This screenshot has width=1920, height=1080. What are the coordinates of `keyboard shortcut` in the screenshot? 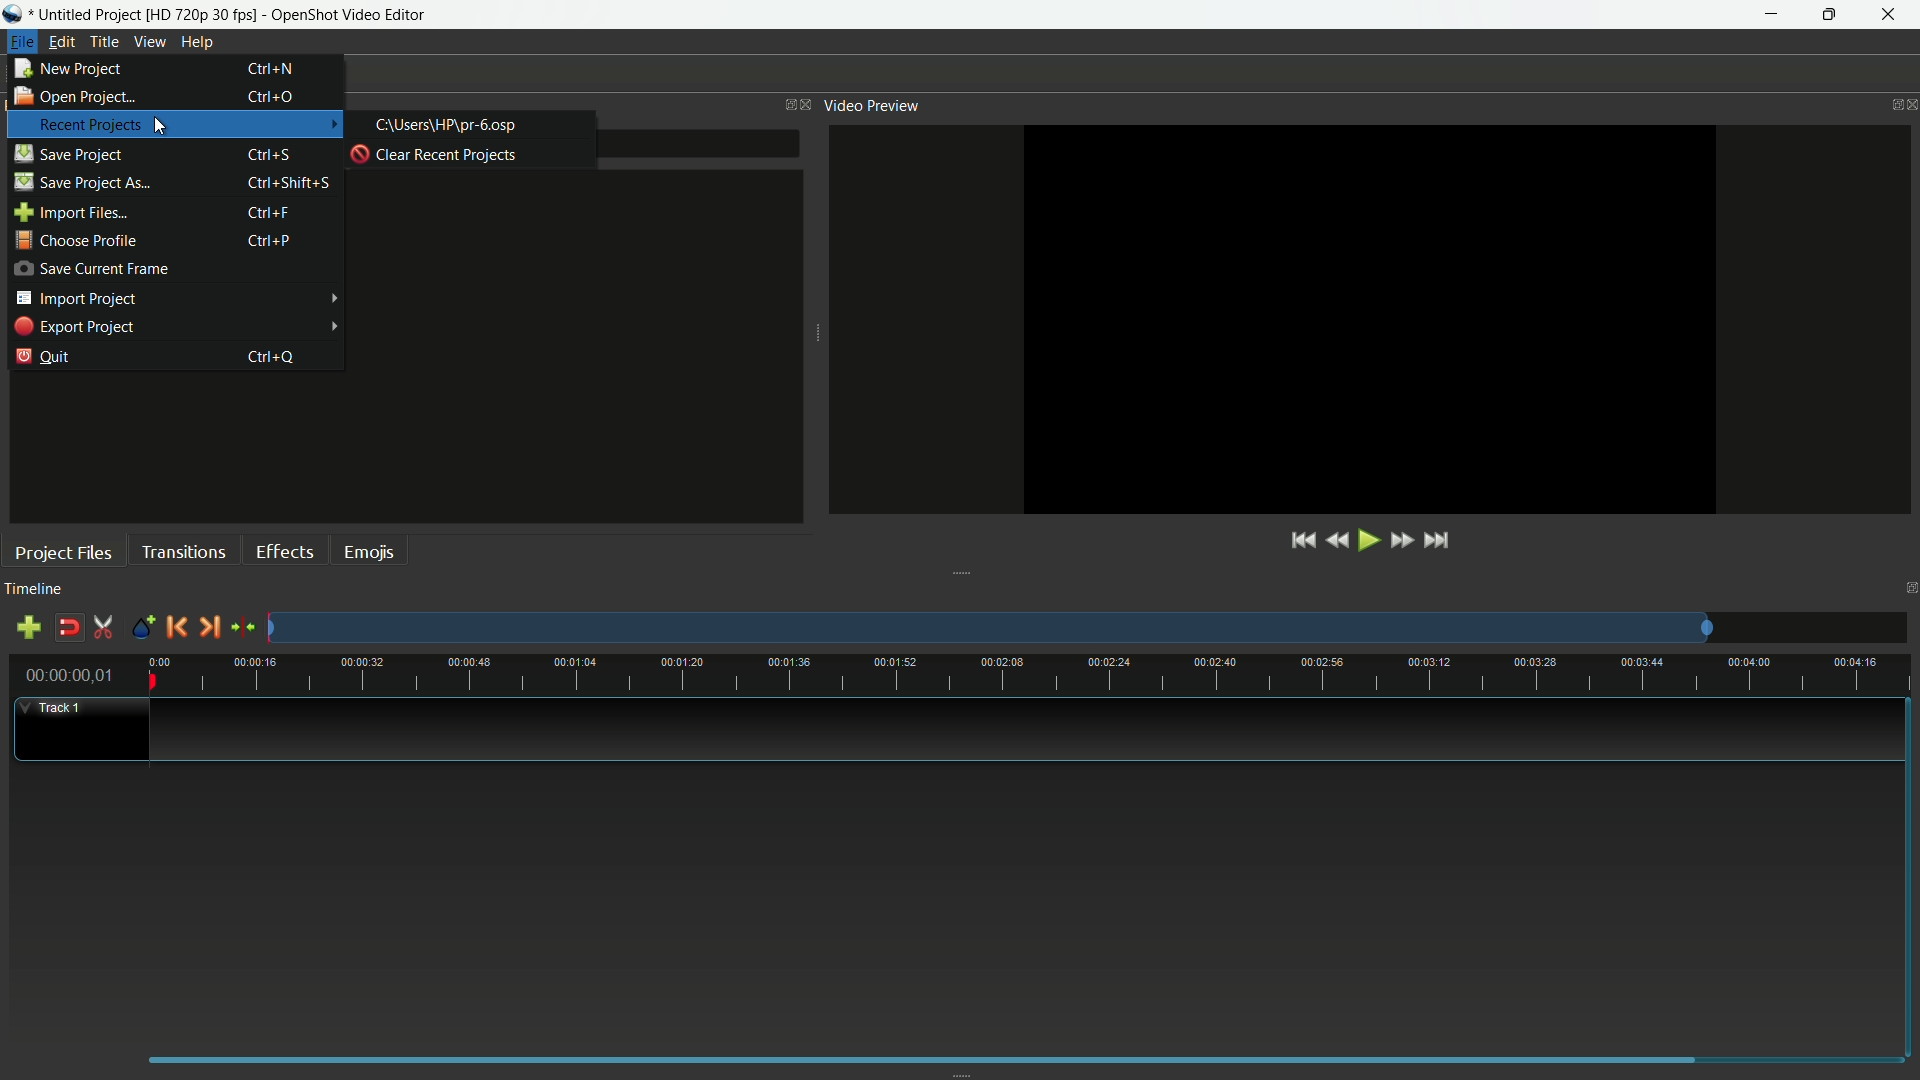 It's located at (272, 357).